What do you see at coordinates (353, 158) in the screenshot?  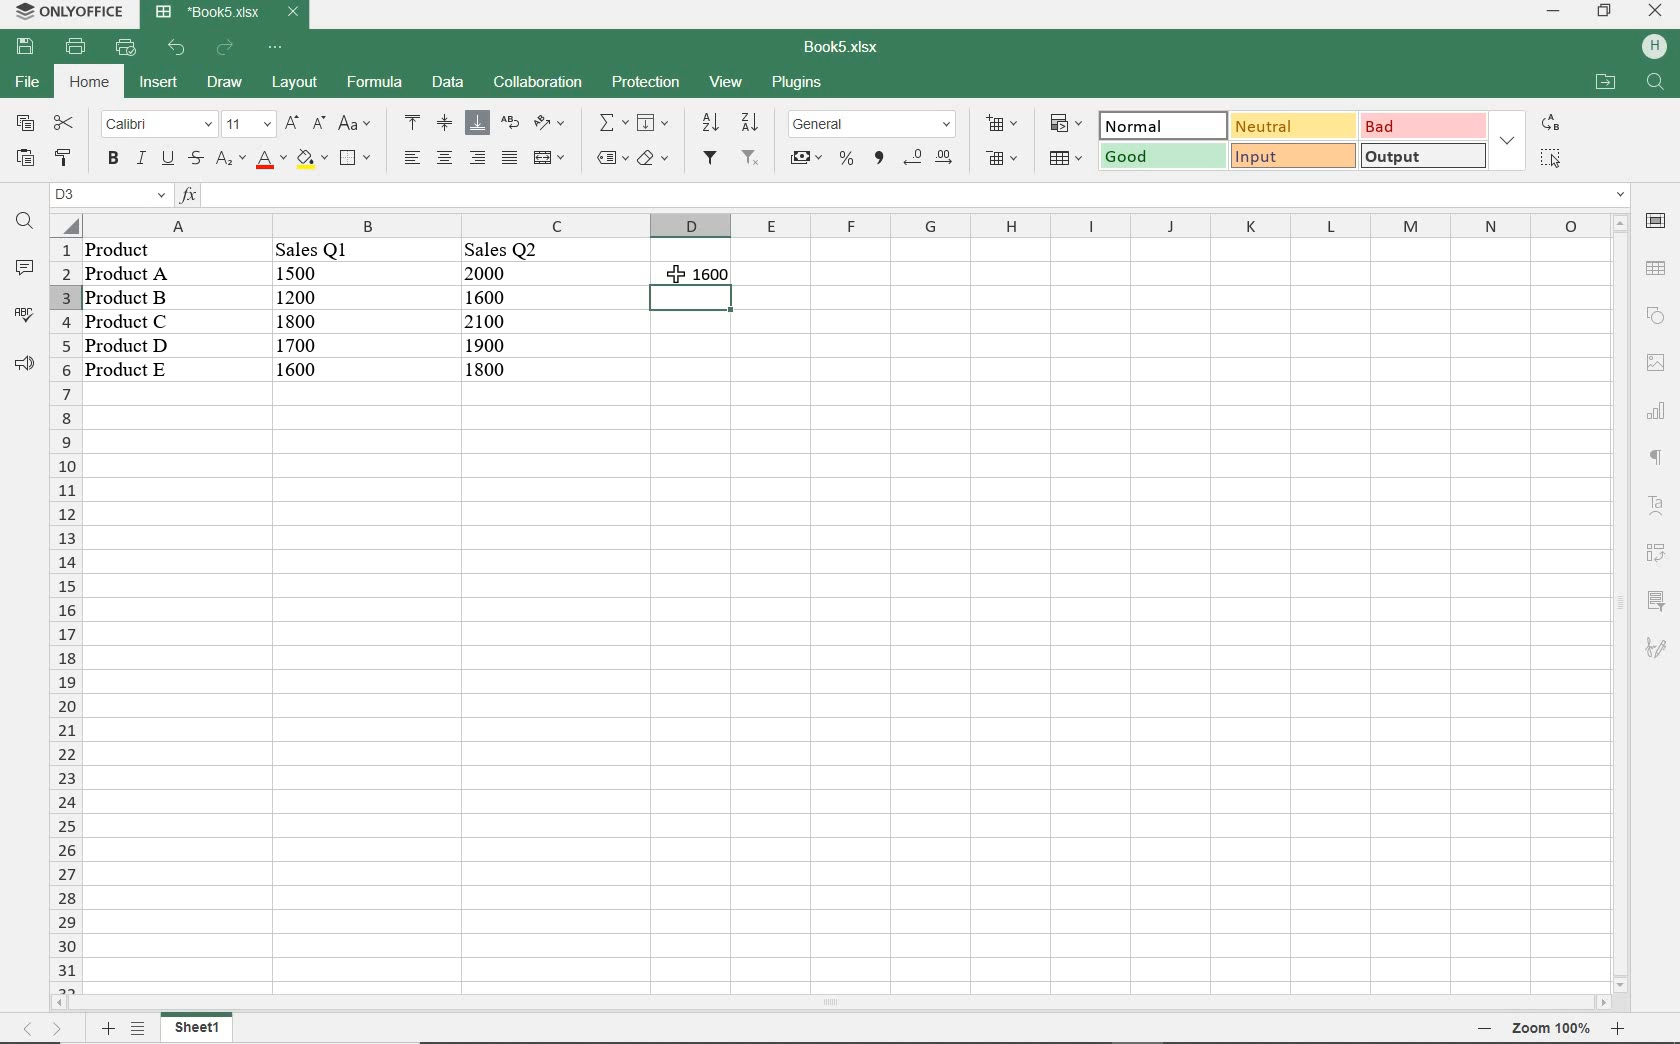 I see `borders` at bounding box center [353, 158].